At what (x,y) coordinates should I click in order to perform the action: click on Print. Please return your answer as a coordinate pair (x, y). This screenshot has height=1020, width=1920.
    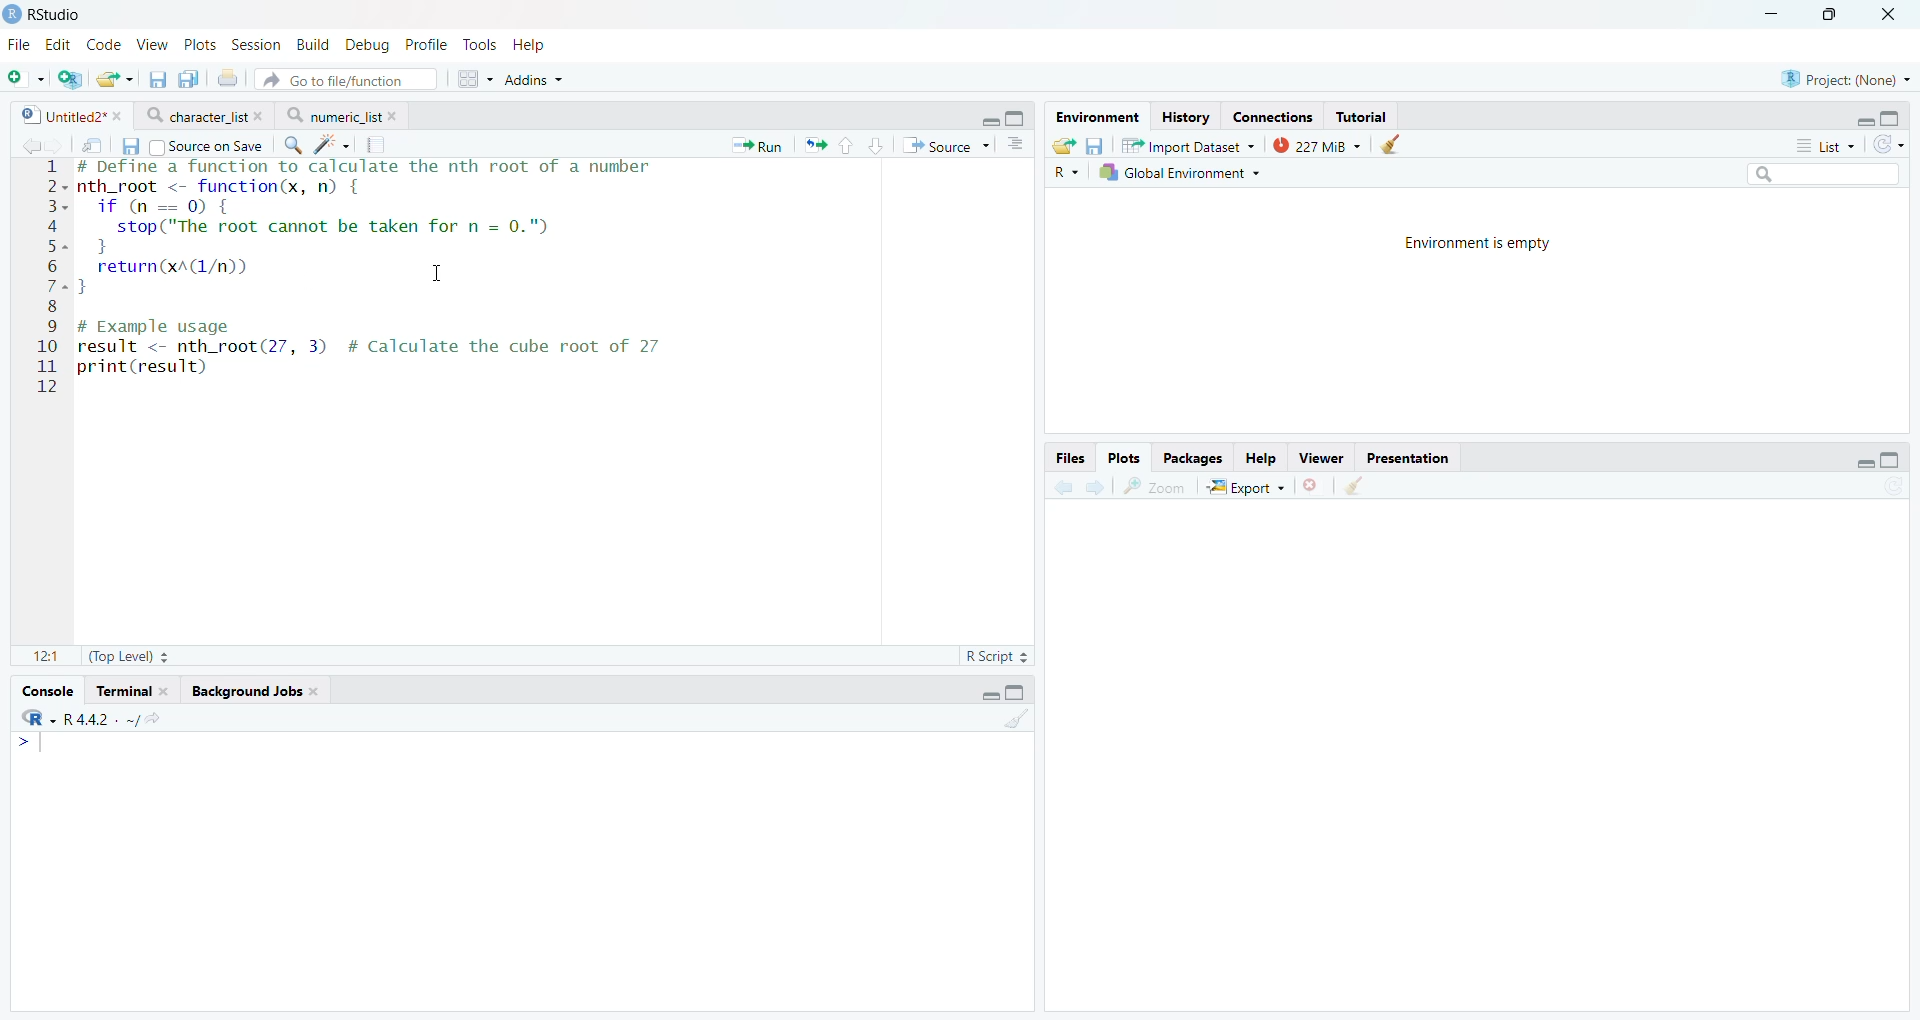
    Looking at the image, I should click on (226, 79).